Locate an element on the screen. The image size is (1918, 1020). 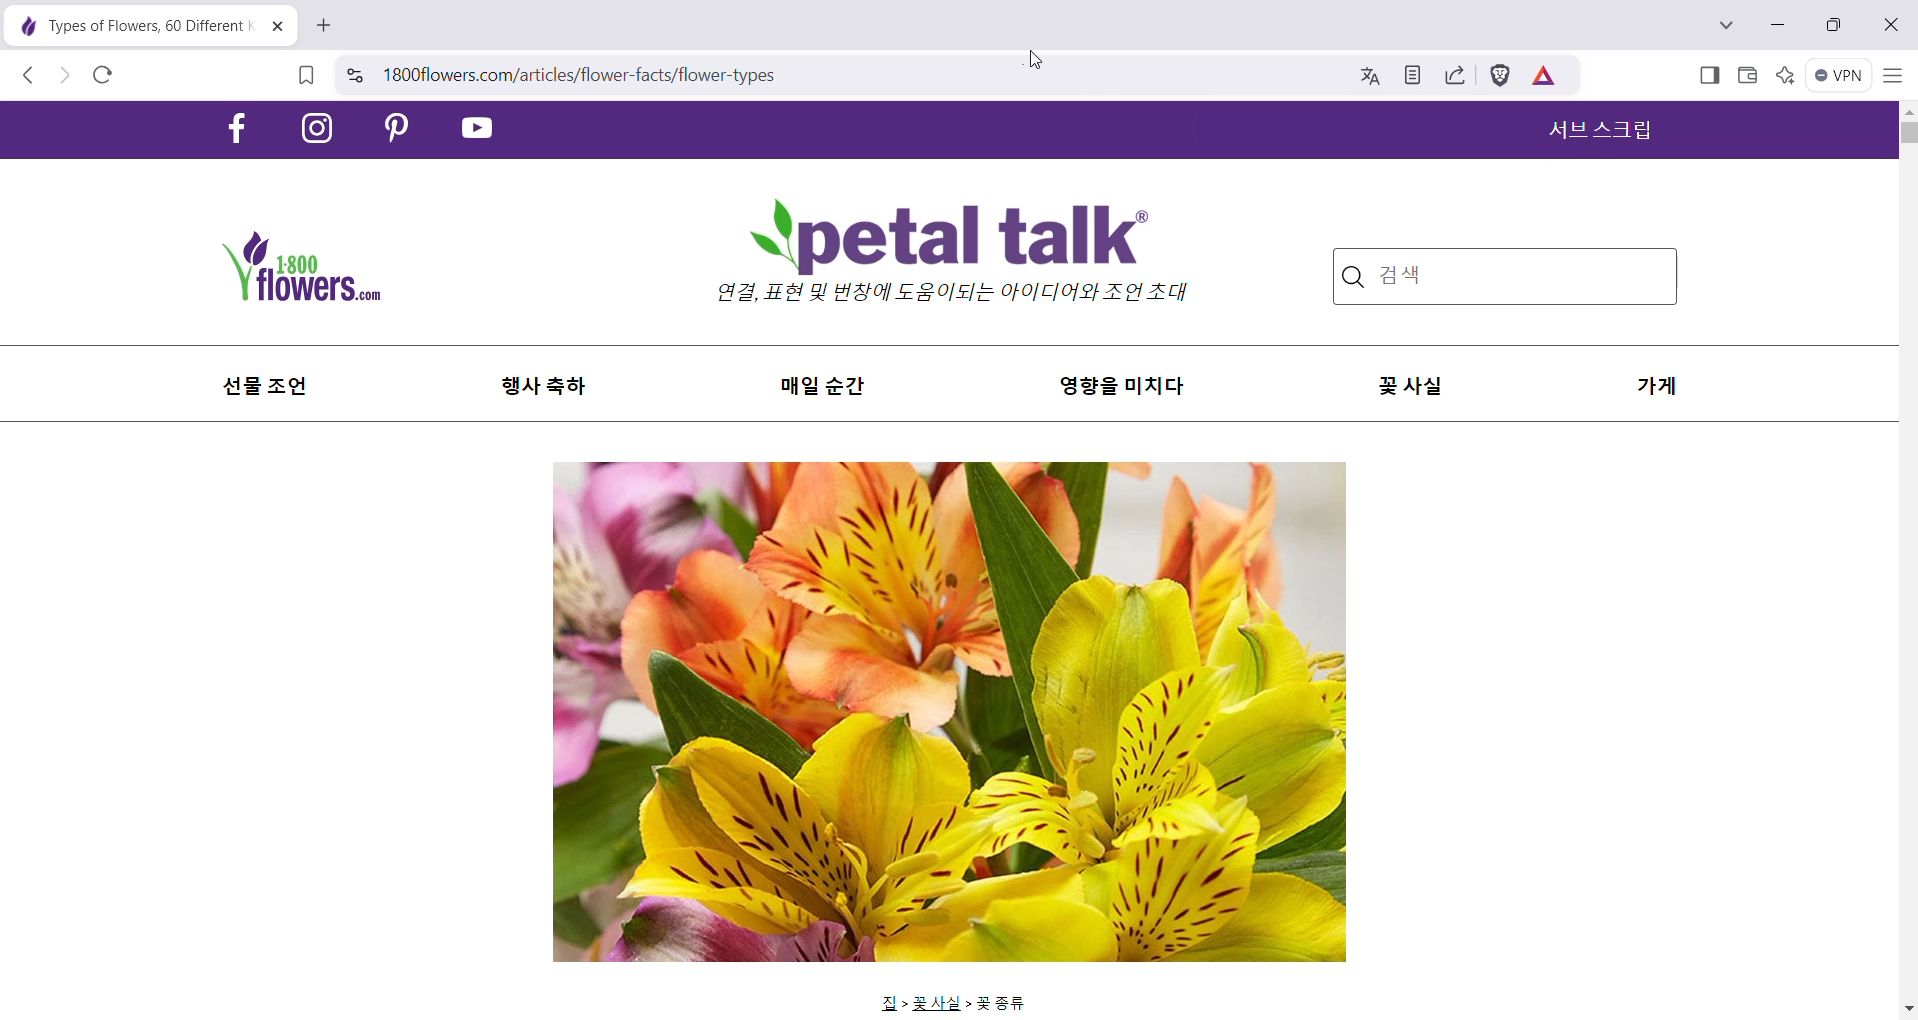
Minimize is located at coordinates (1775, 26).